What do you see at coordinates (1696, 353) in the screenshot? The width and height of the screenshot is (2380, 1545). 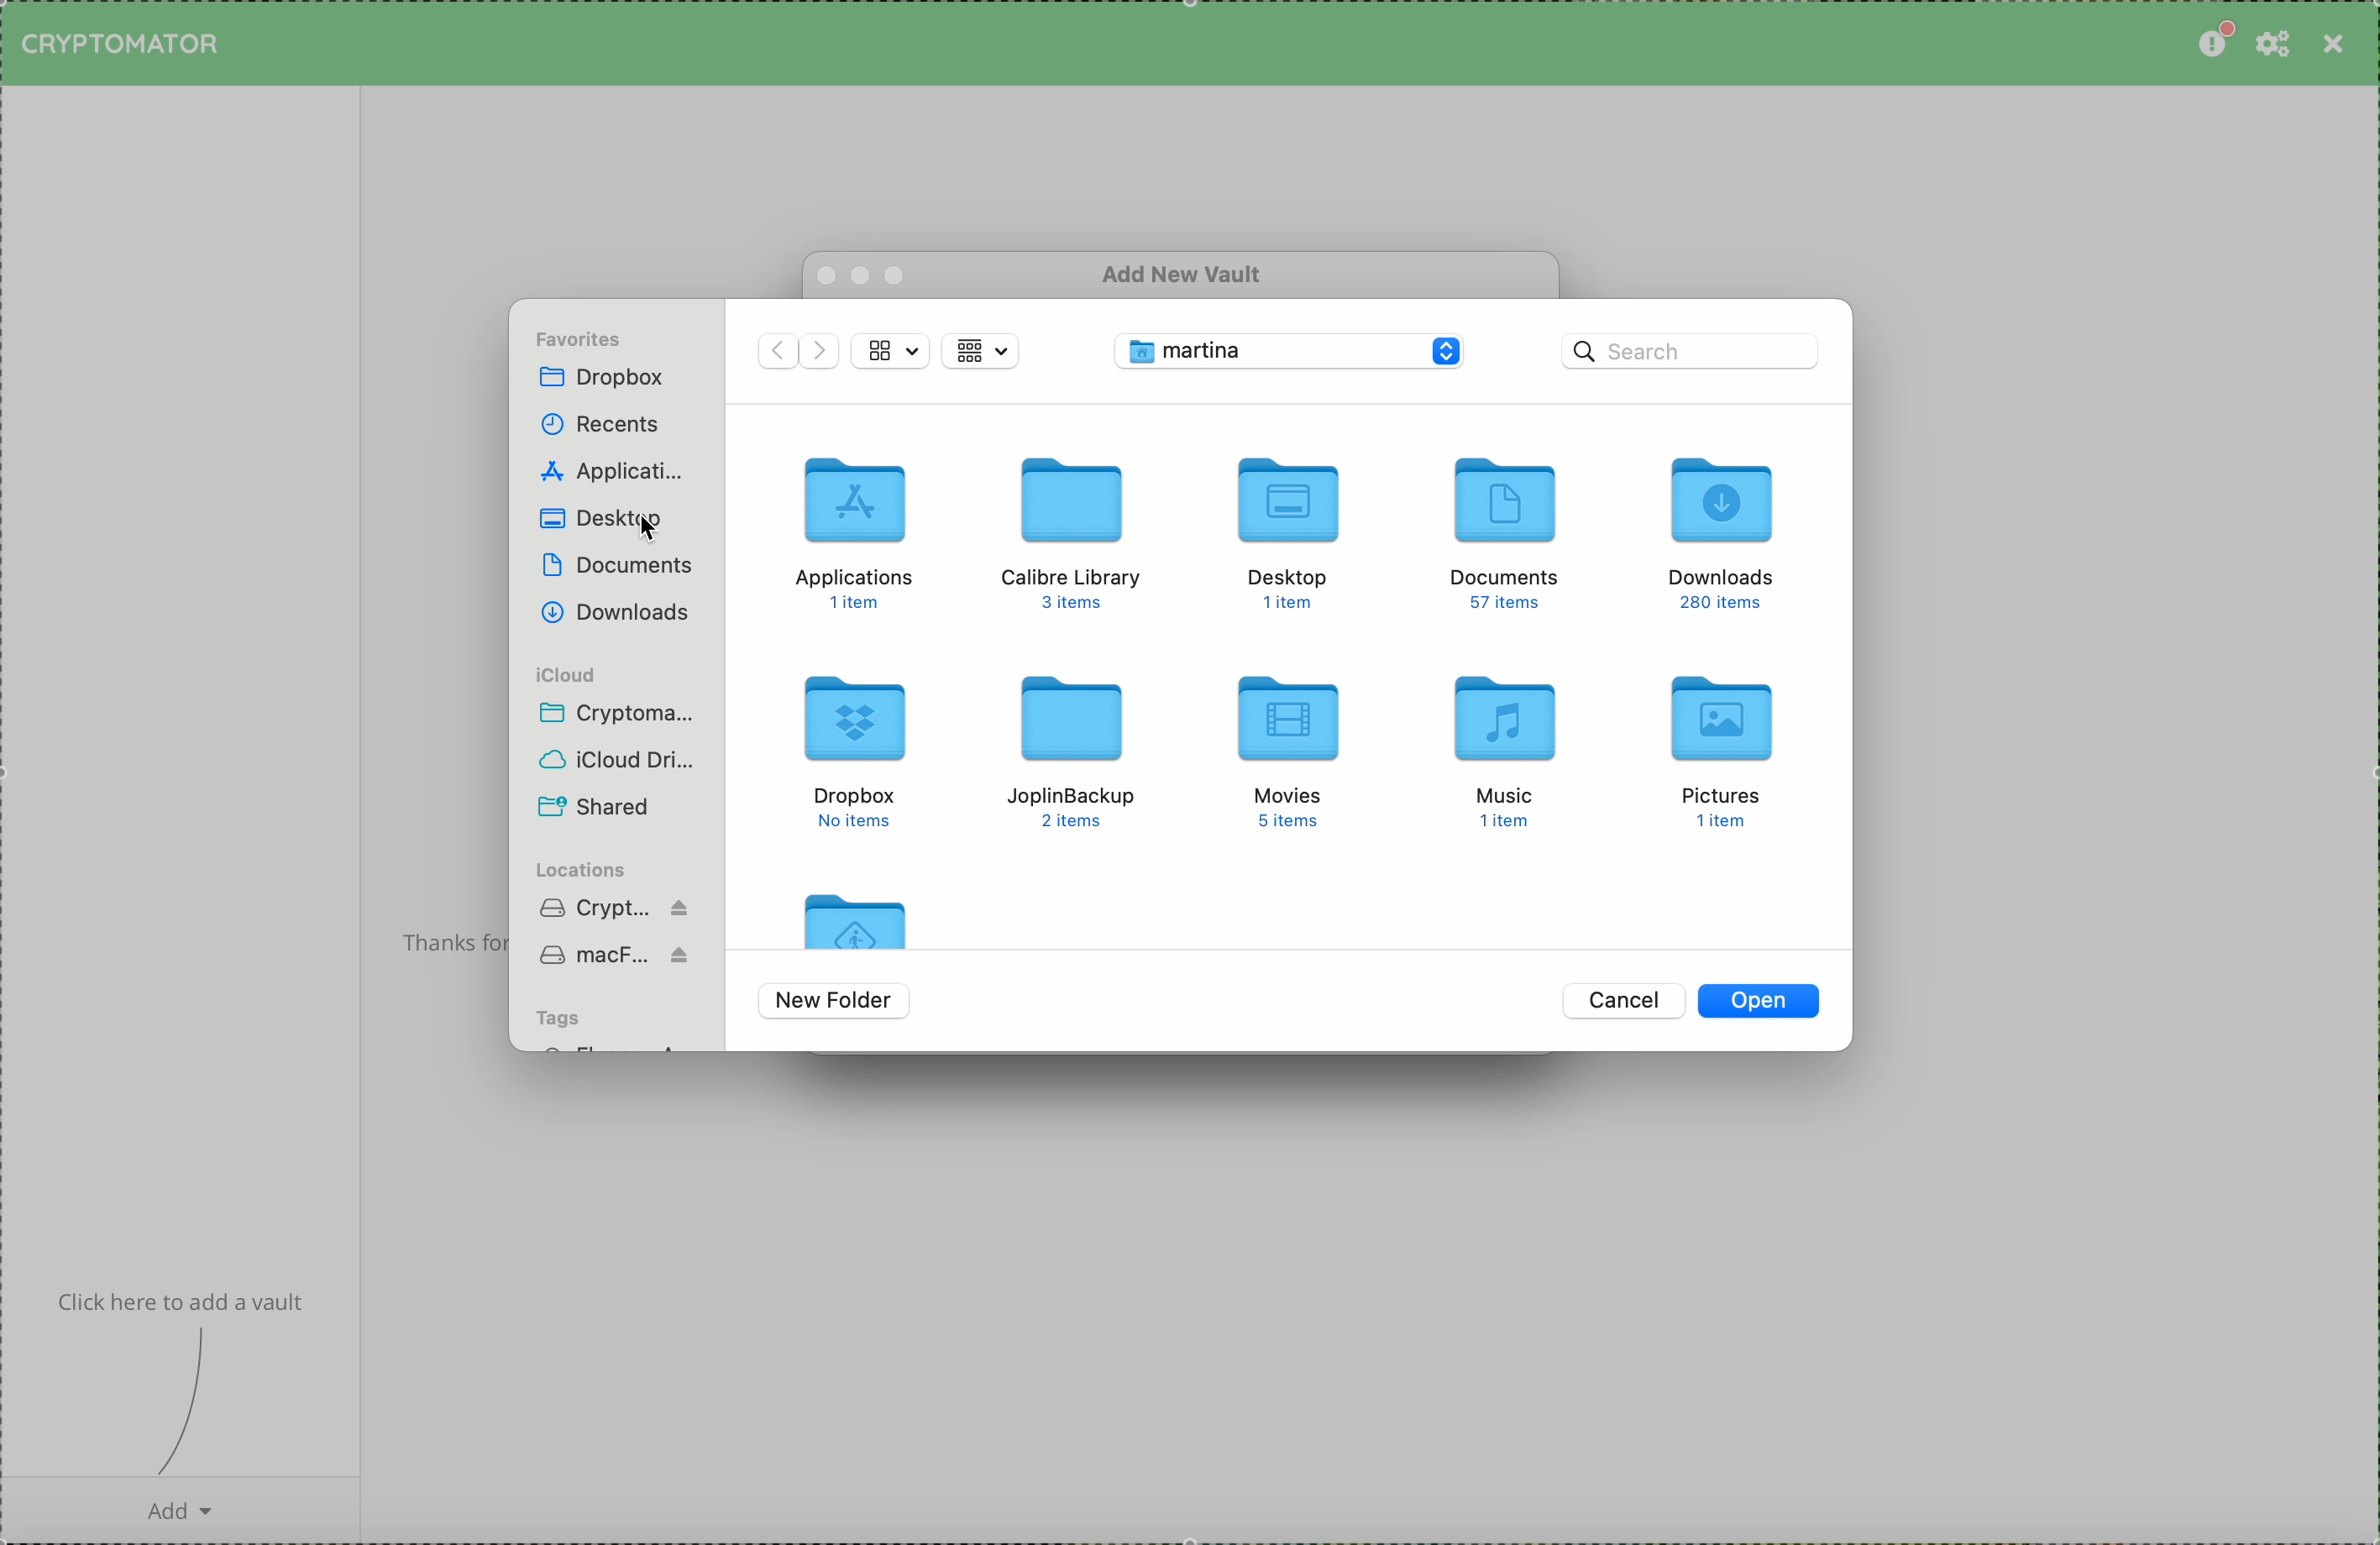 I see `search bar` at bounding box center [1696, 353].